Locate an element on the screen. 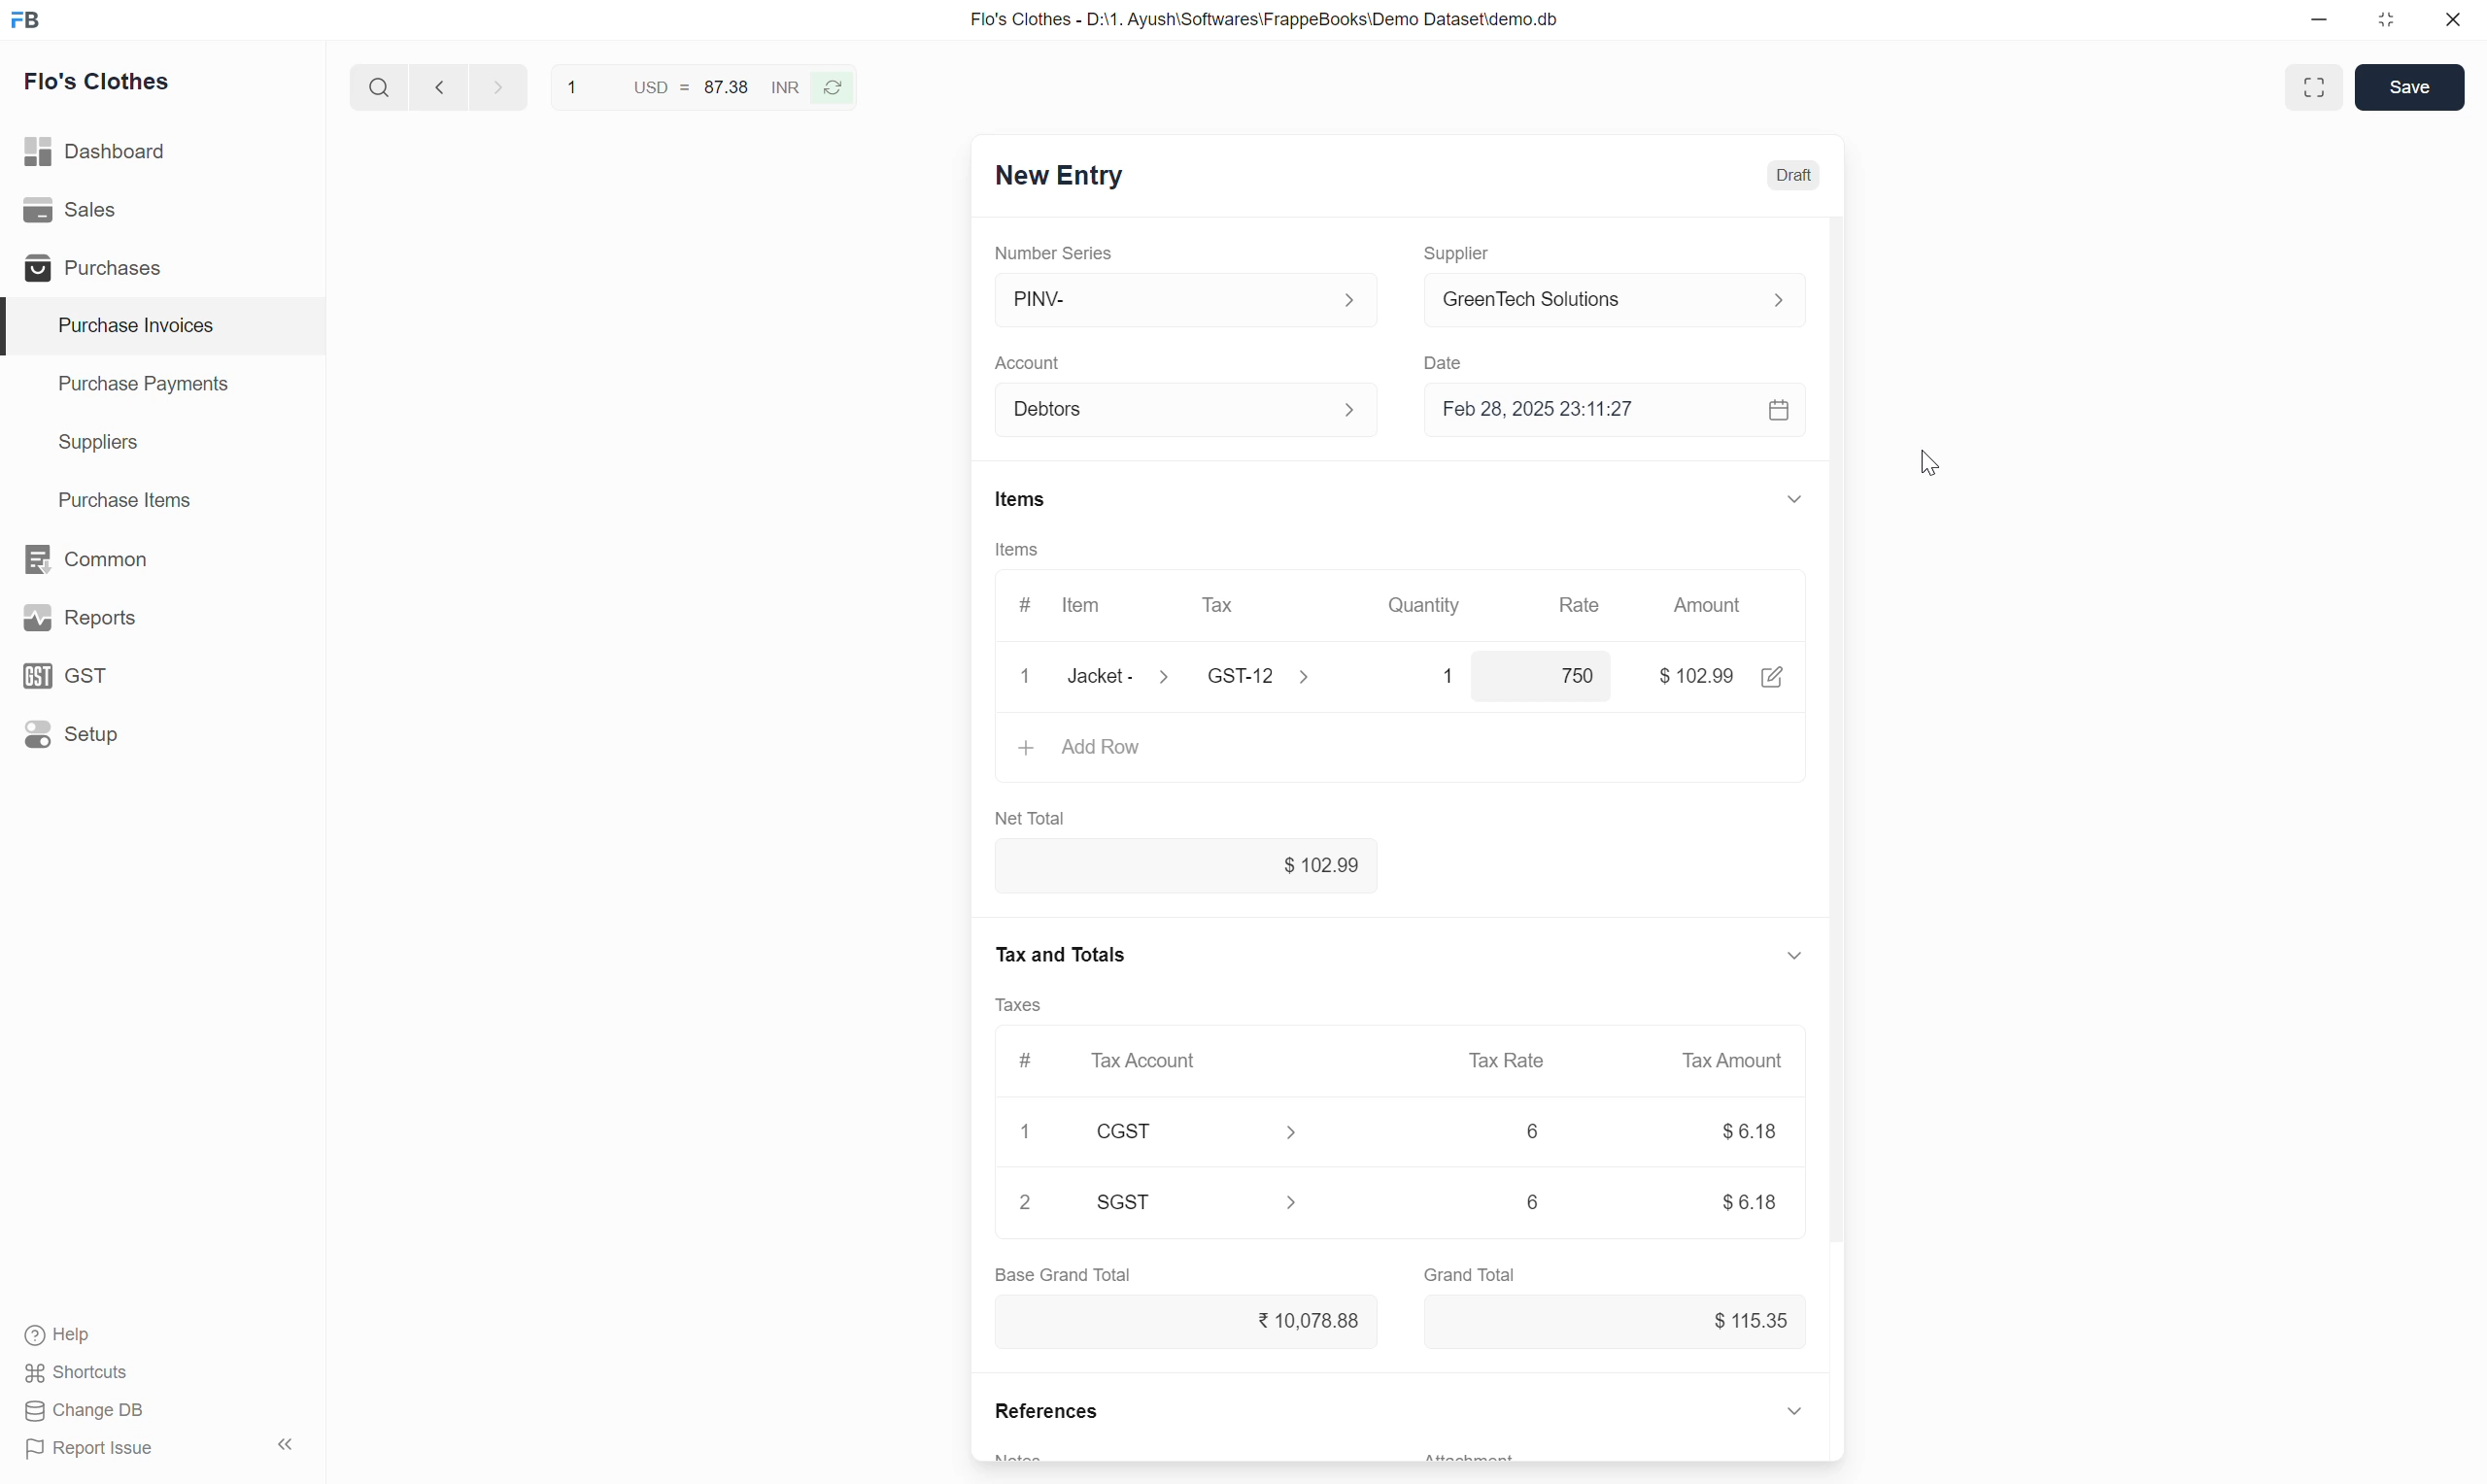  $6.18 is located at coordinates (1750, 1203).